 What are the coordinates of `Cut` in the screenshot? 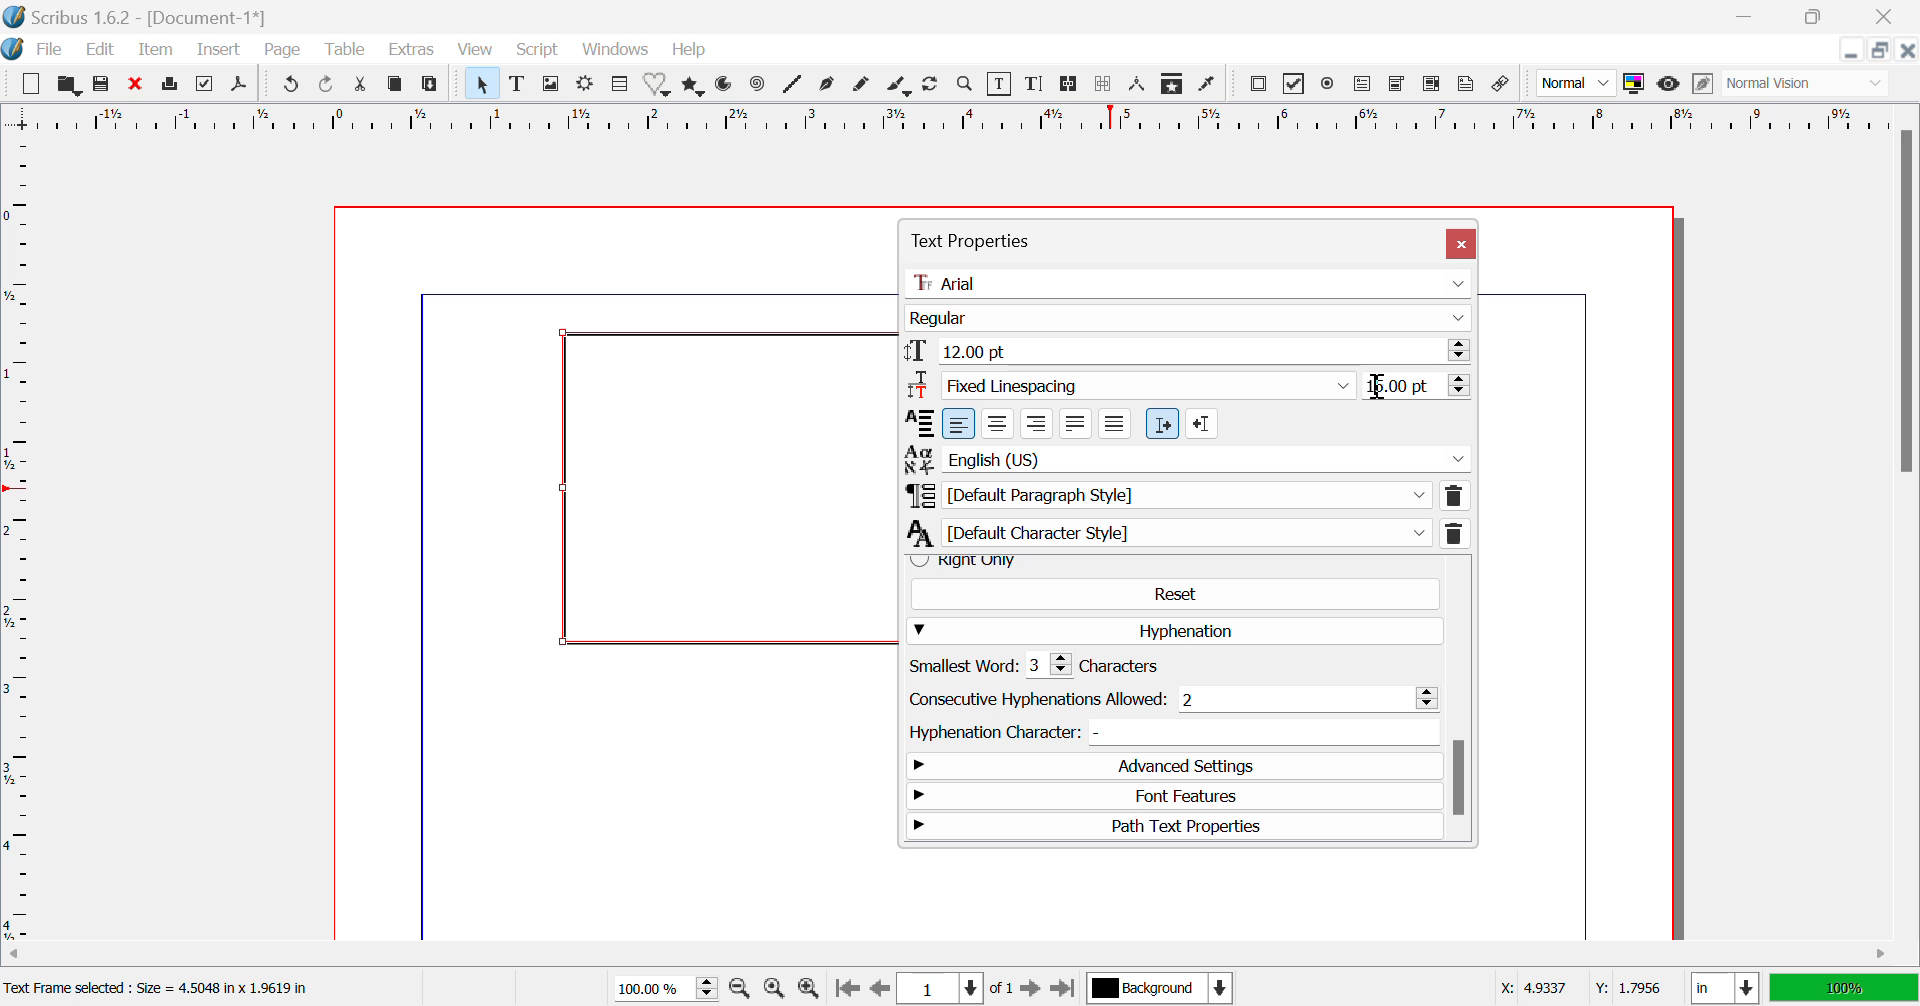 It's located at (361, 84).